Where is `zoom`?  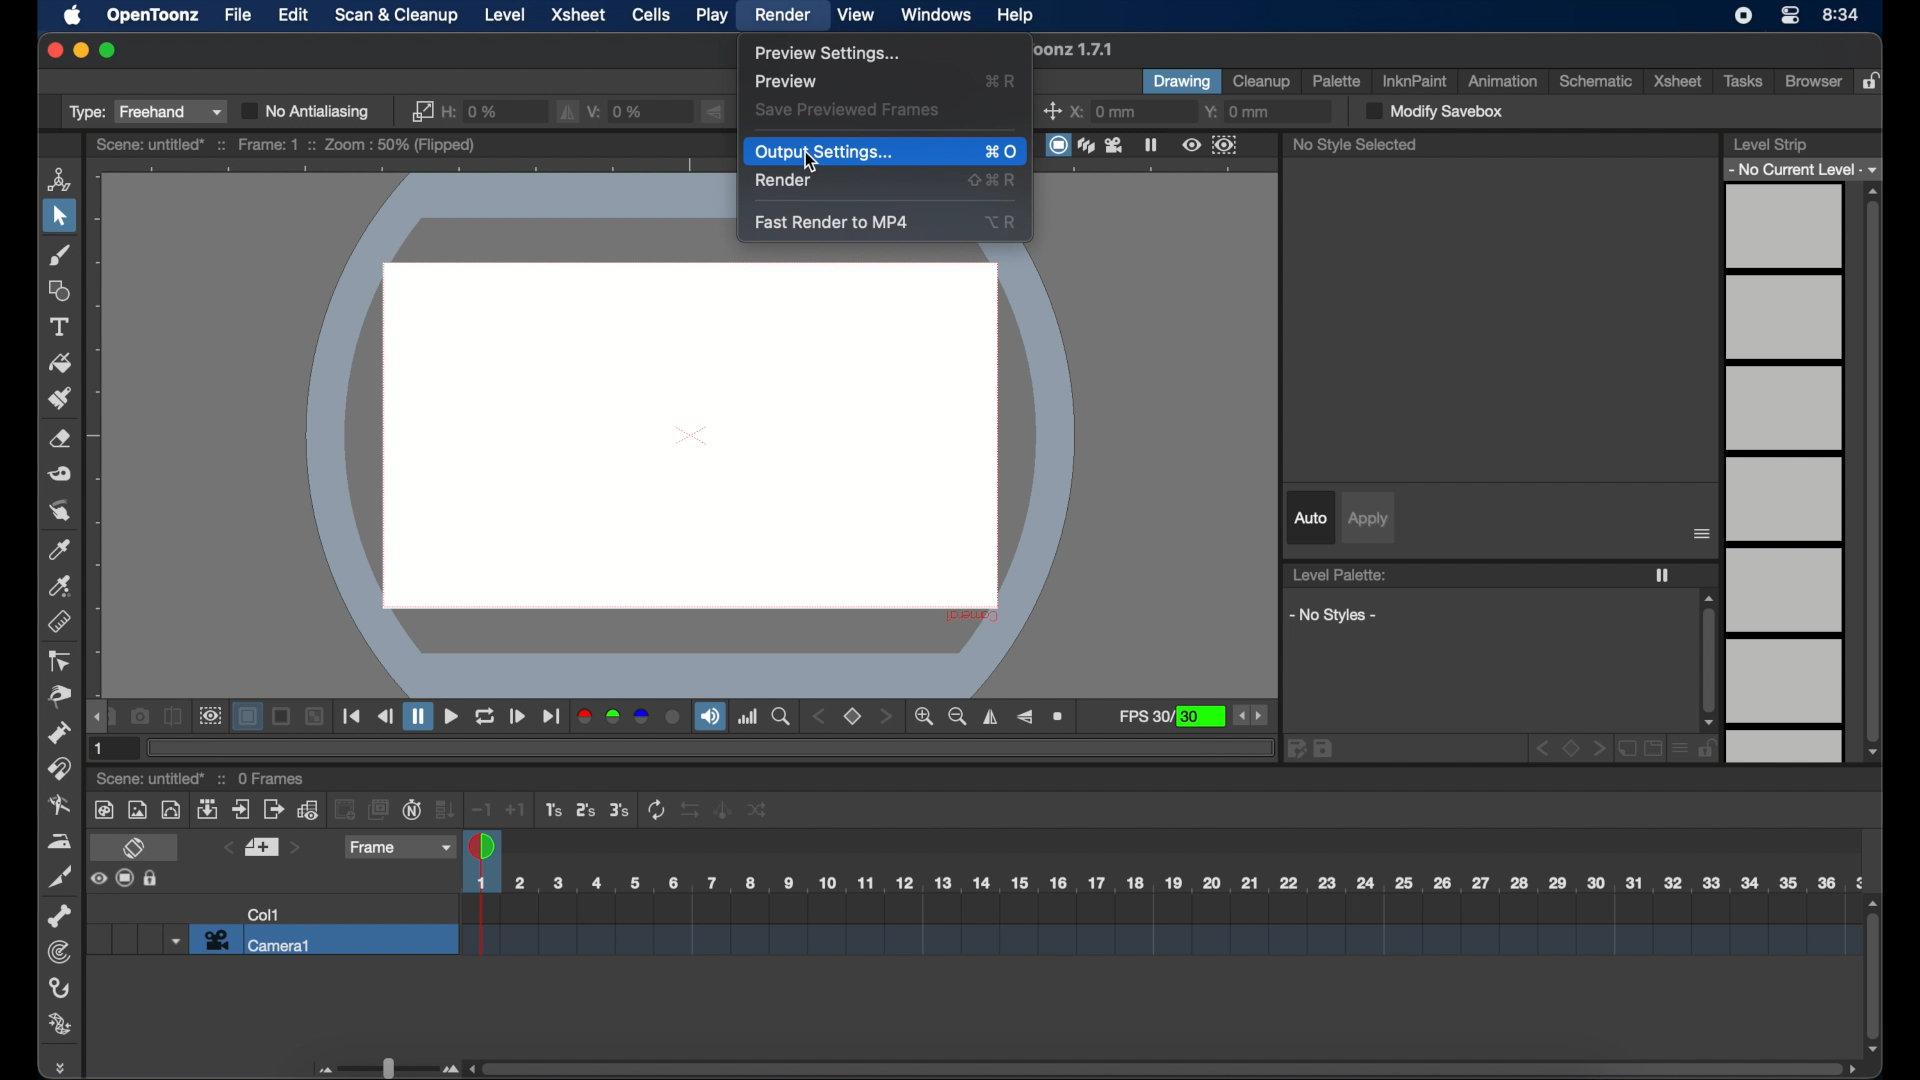
zoom is located at coordinates (942, 716).